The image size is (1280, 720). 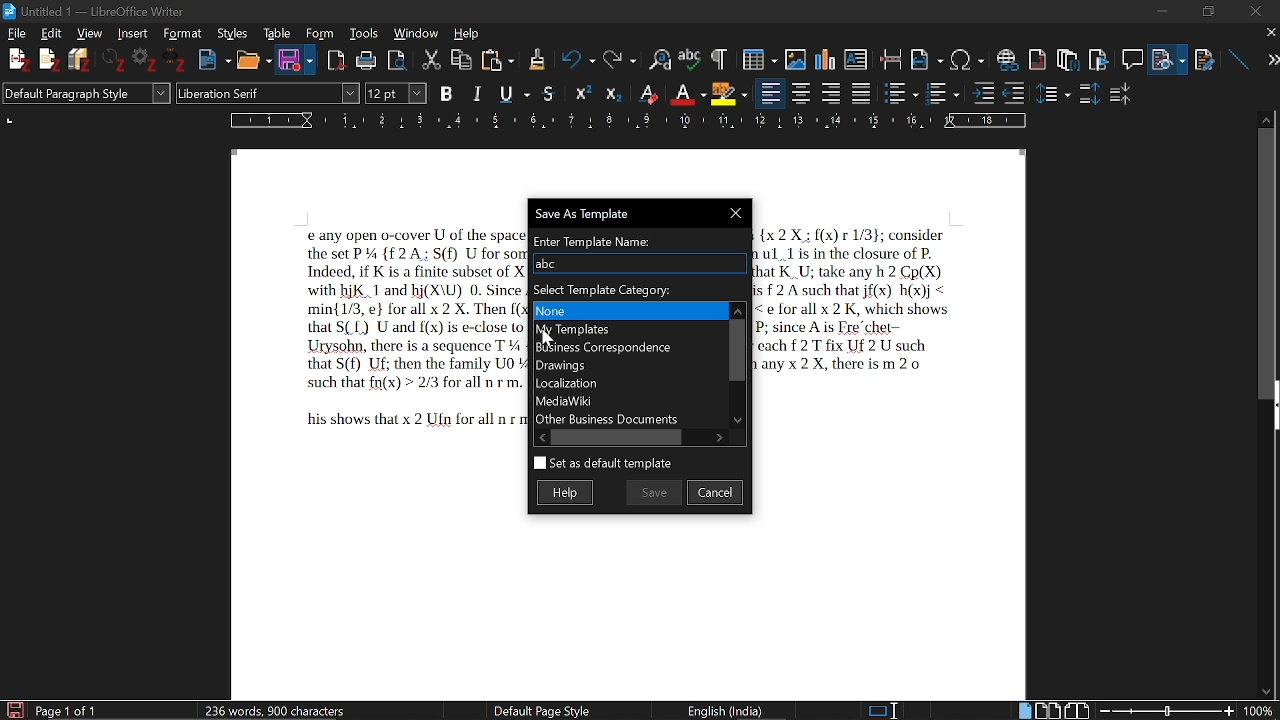 What do you see at coordinates (512, 91) in the screenshot?
I see `Underline options` at bounding box center [512, 91].